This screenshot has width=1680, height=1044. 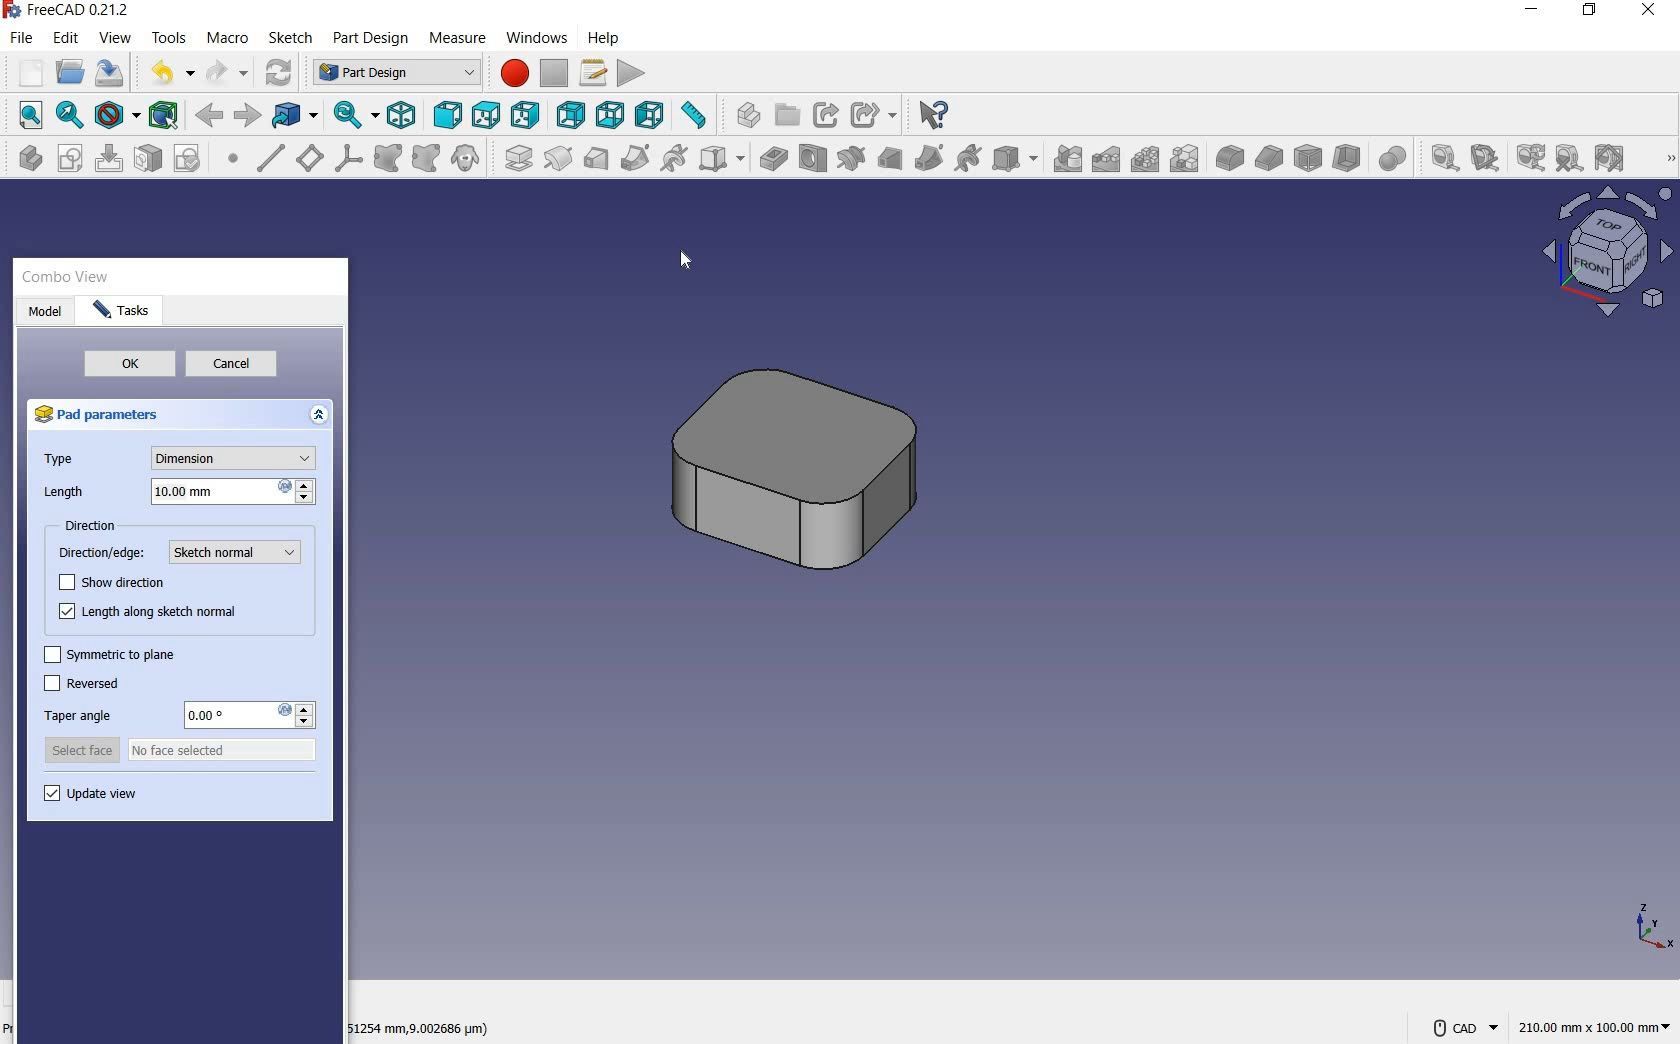 I want to click on measure distance , so click(x=696, y=114).